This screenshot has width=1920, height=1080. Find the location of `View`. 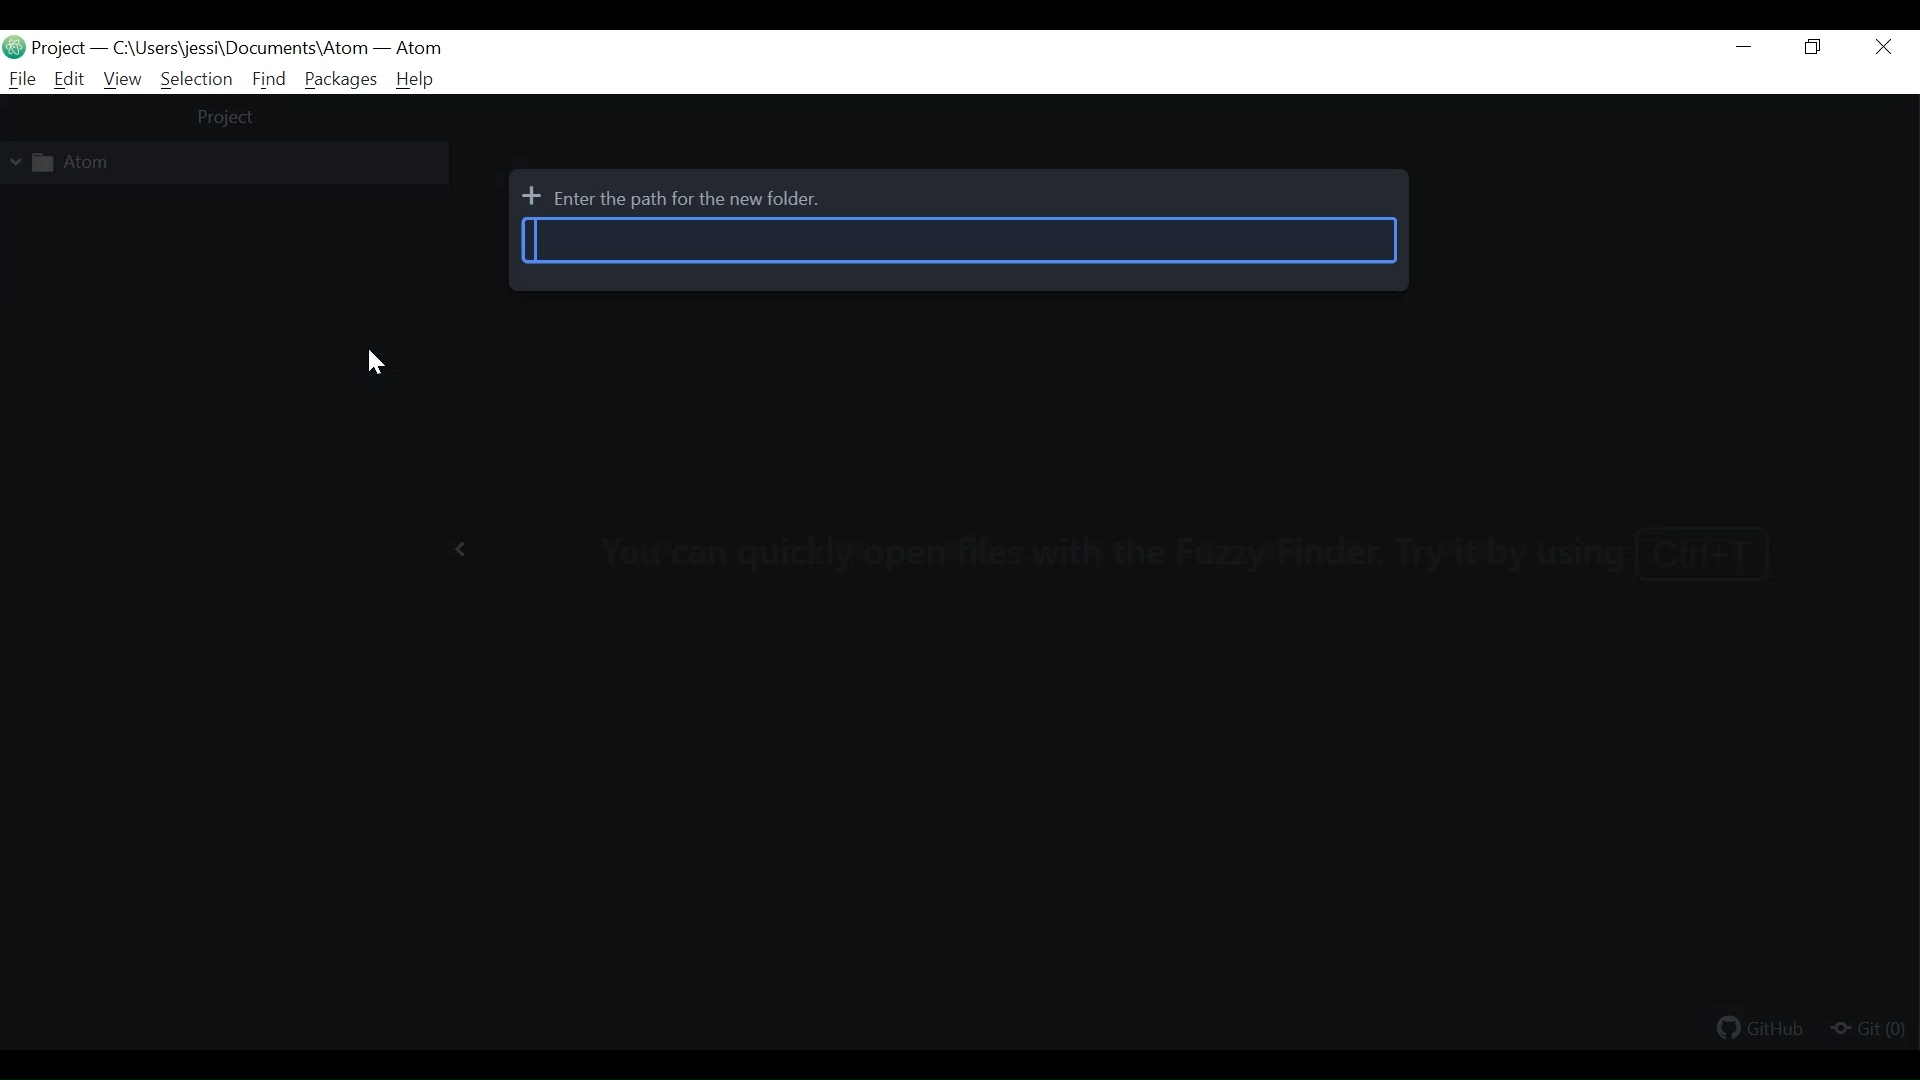

View is located at coordinates (121, 80).